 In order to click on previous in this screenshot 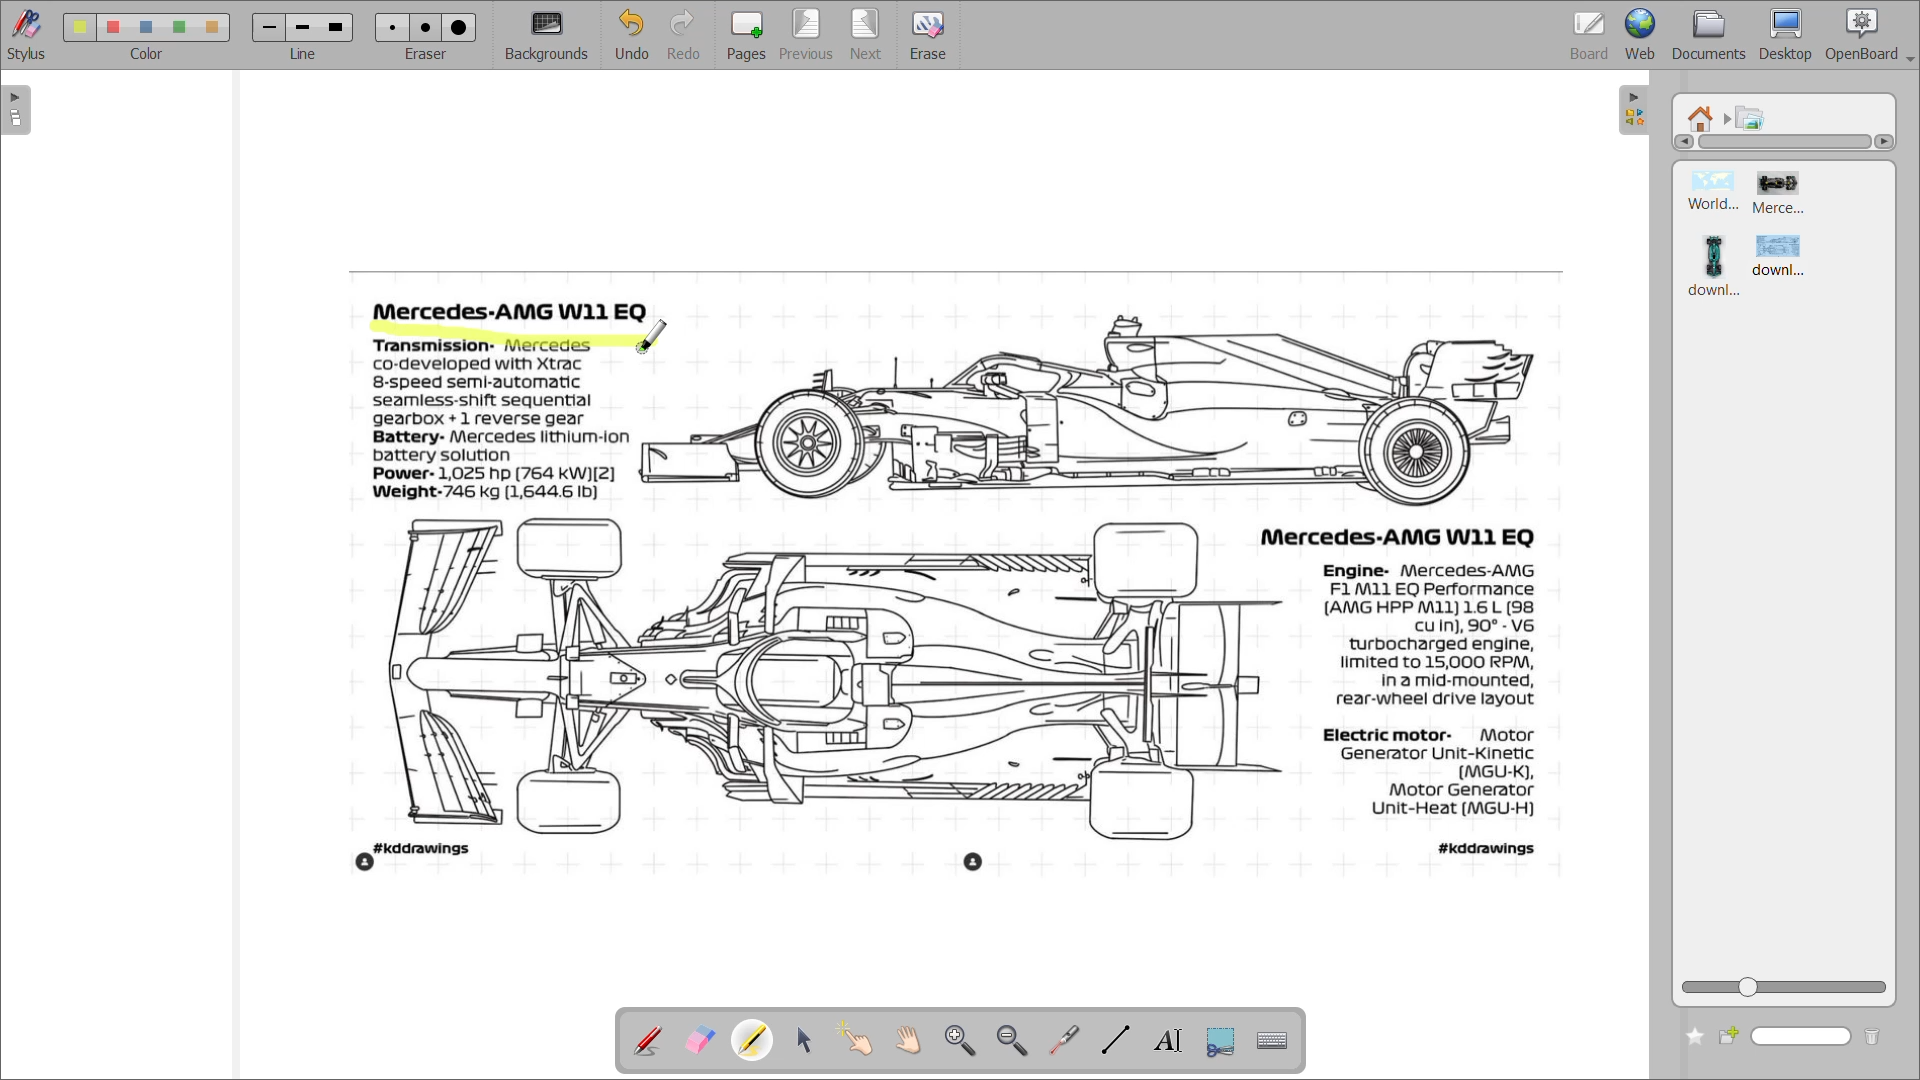, I will do `click(809, 34)`.